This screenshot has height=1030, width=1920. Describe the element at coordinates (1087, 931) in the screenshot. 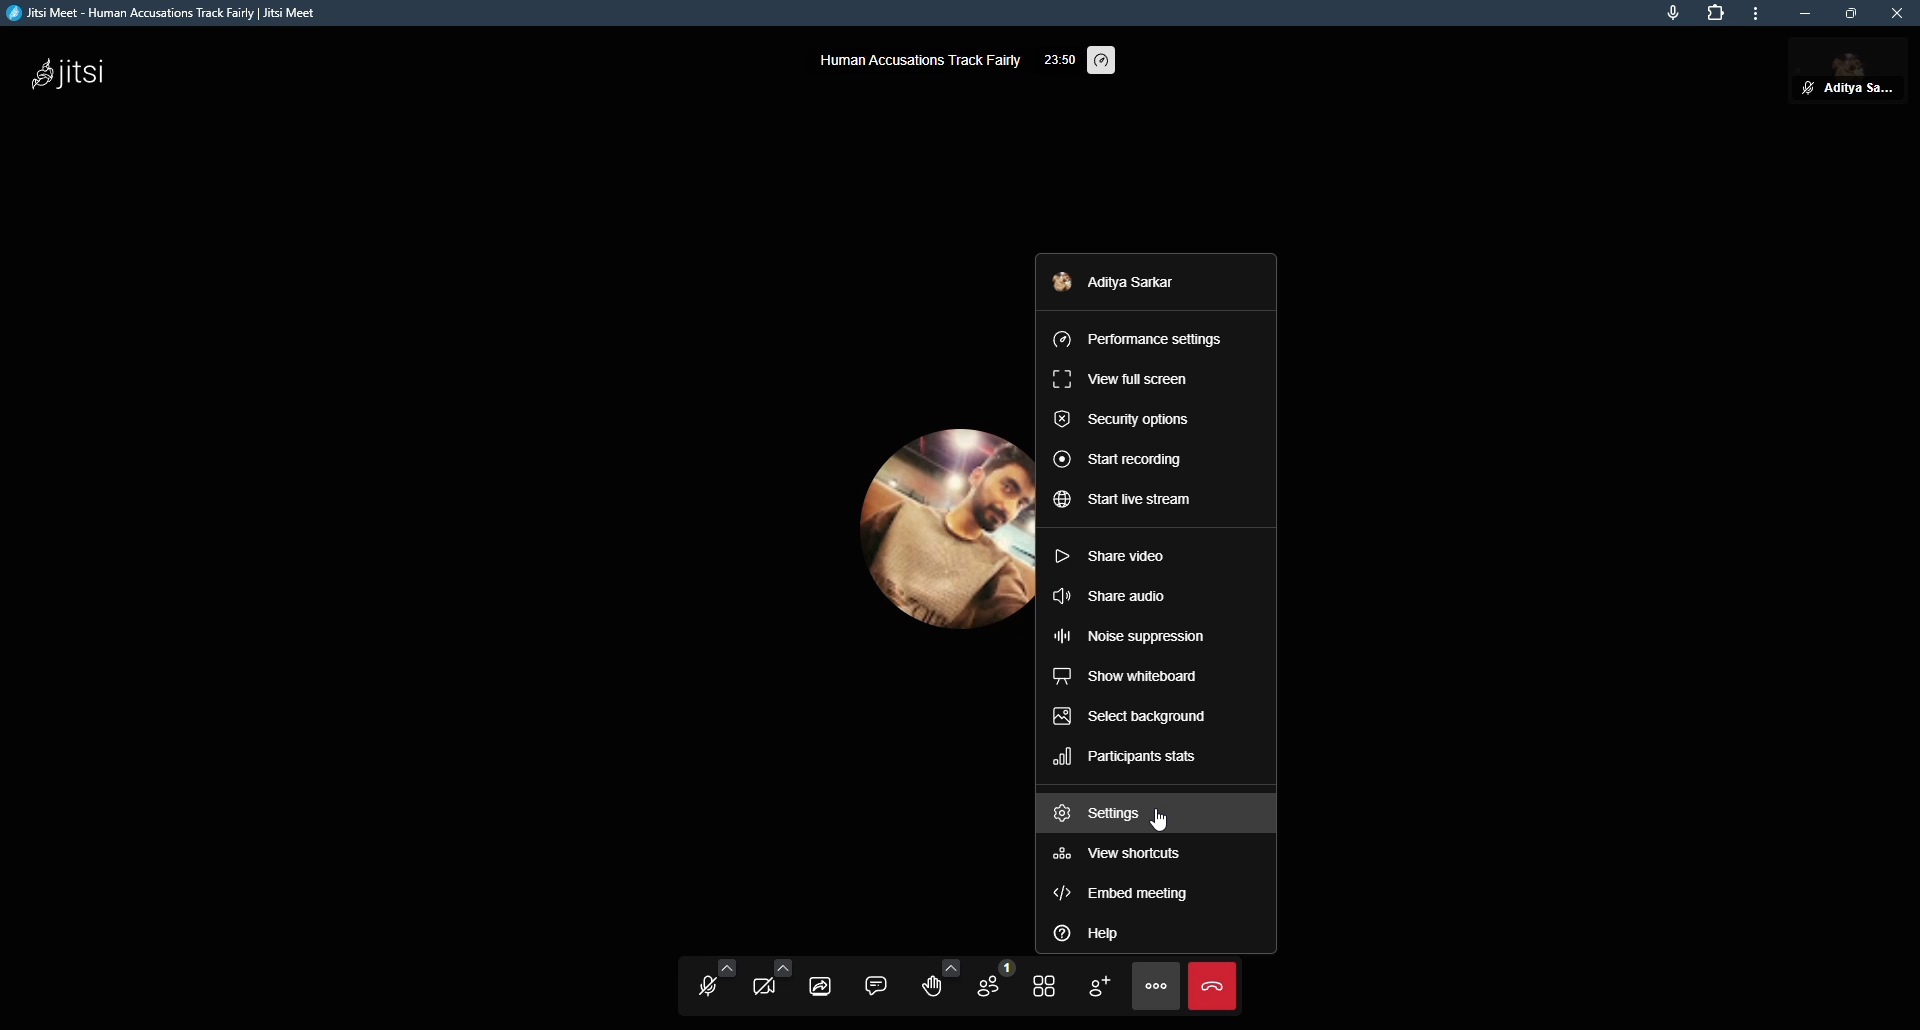

I see `help` at that location.